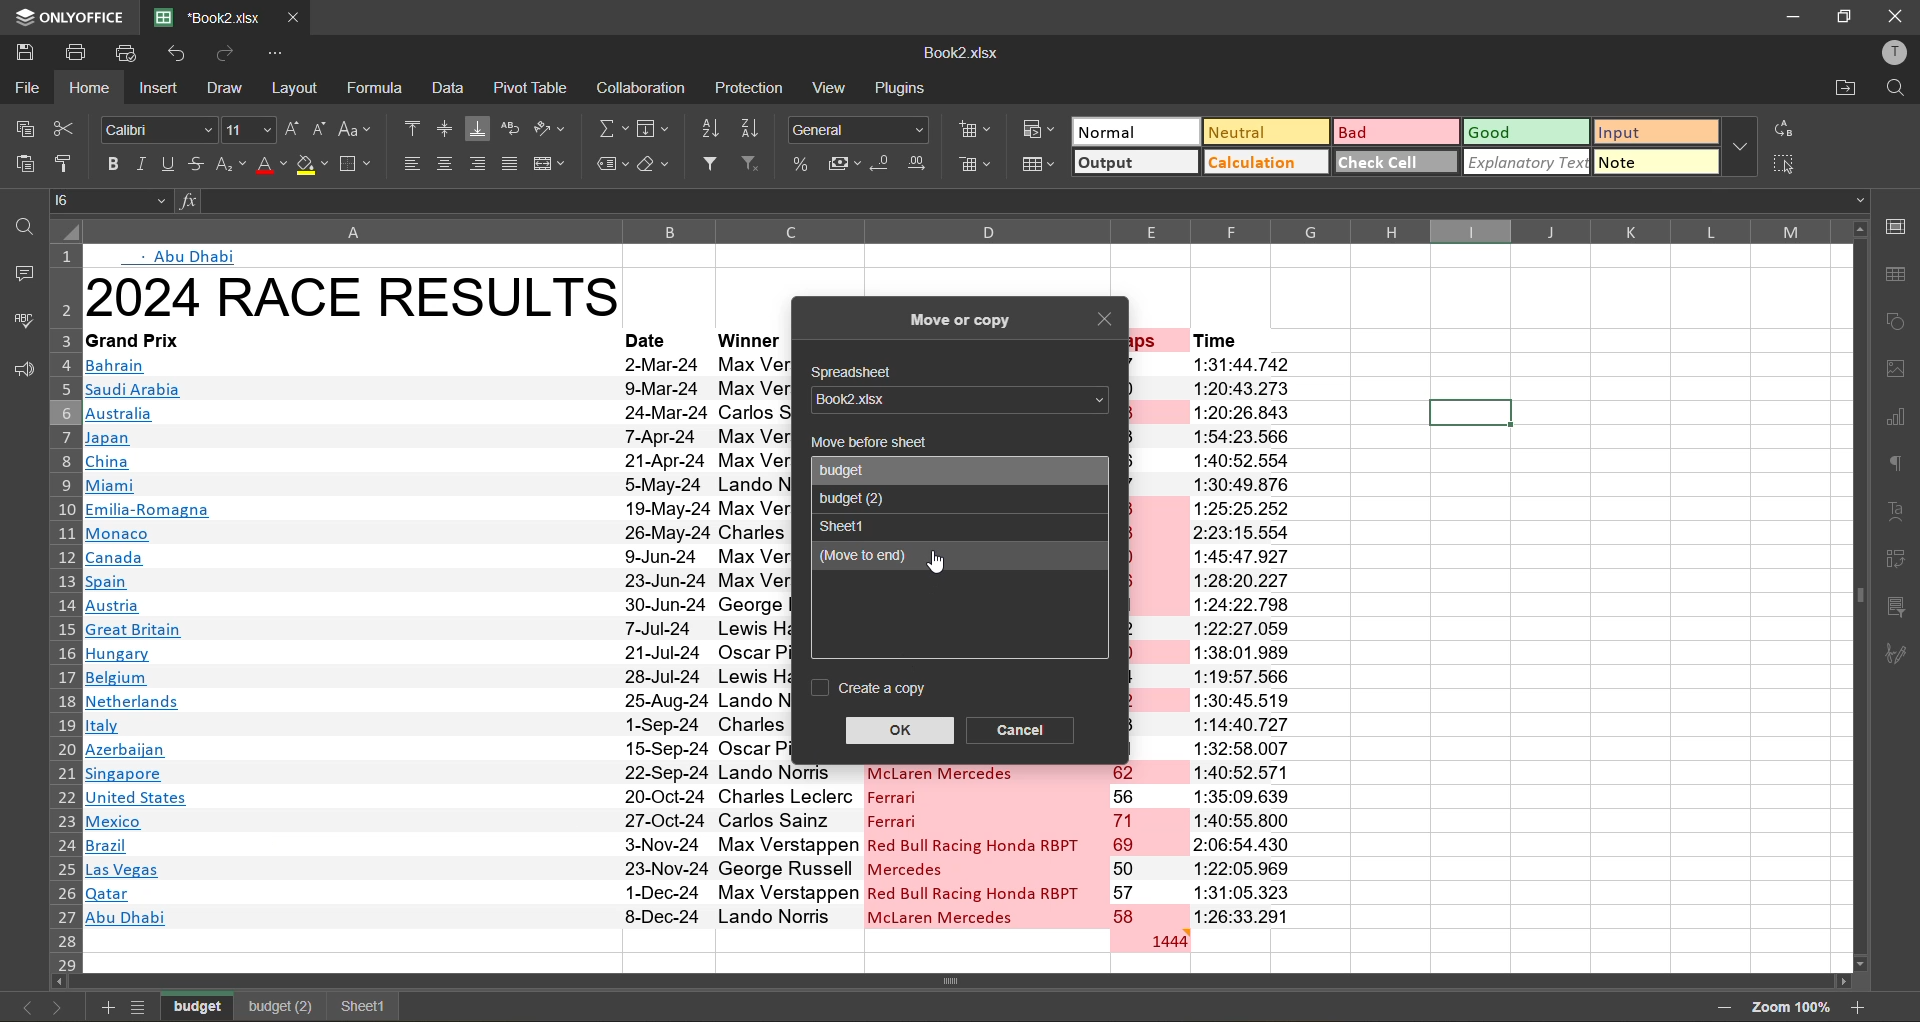  What do you see at coordinates (167, 167) in the screenshot?
I see `underline` at bounding box center [167, 167].